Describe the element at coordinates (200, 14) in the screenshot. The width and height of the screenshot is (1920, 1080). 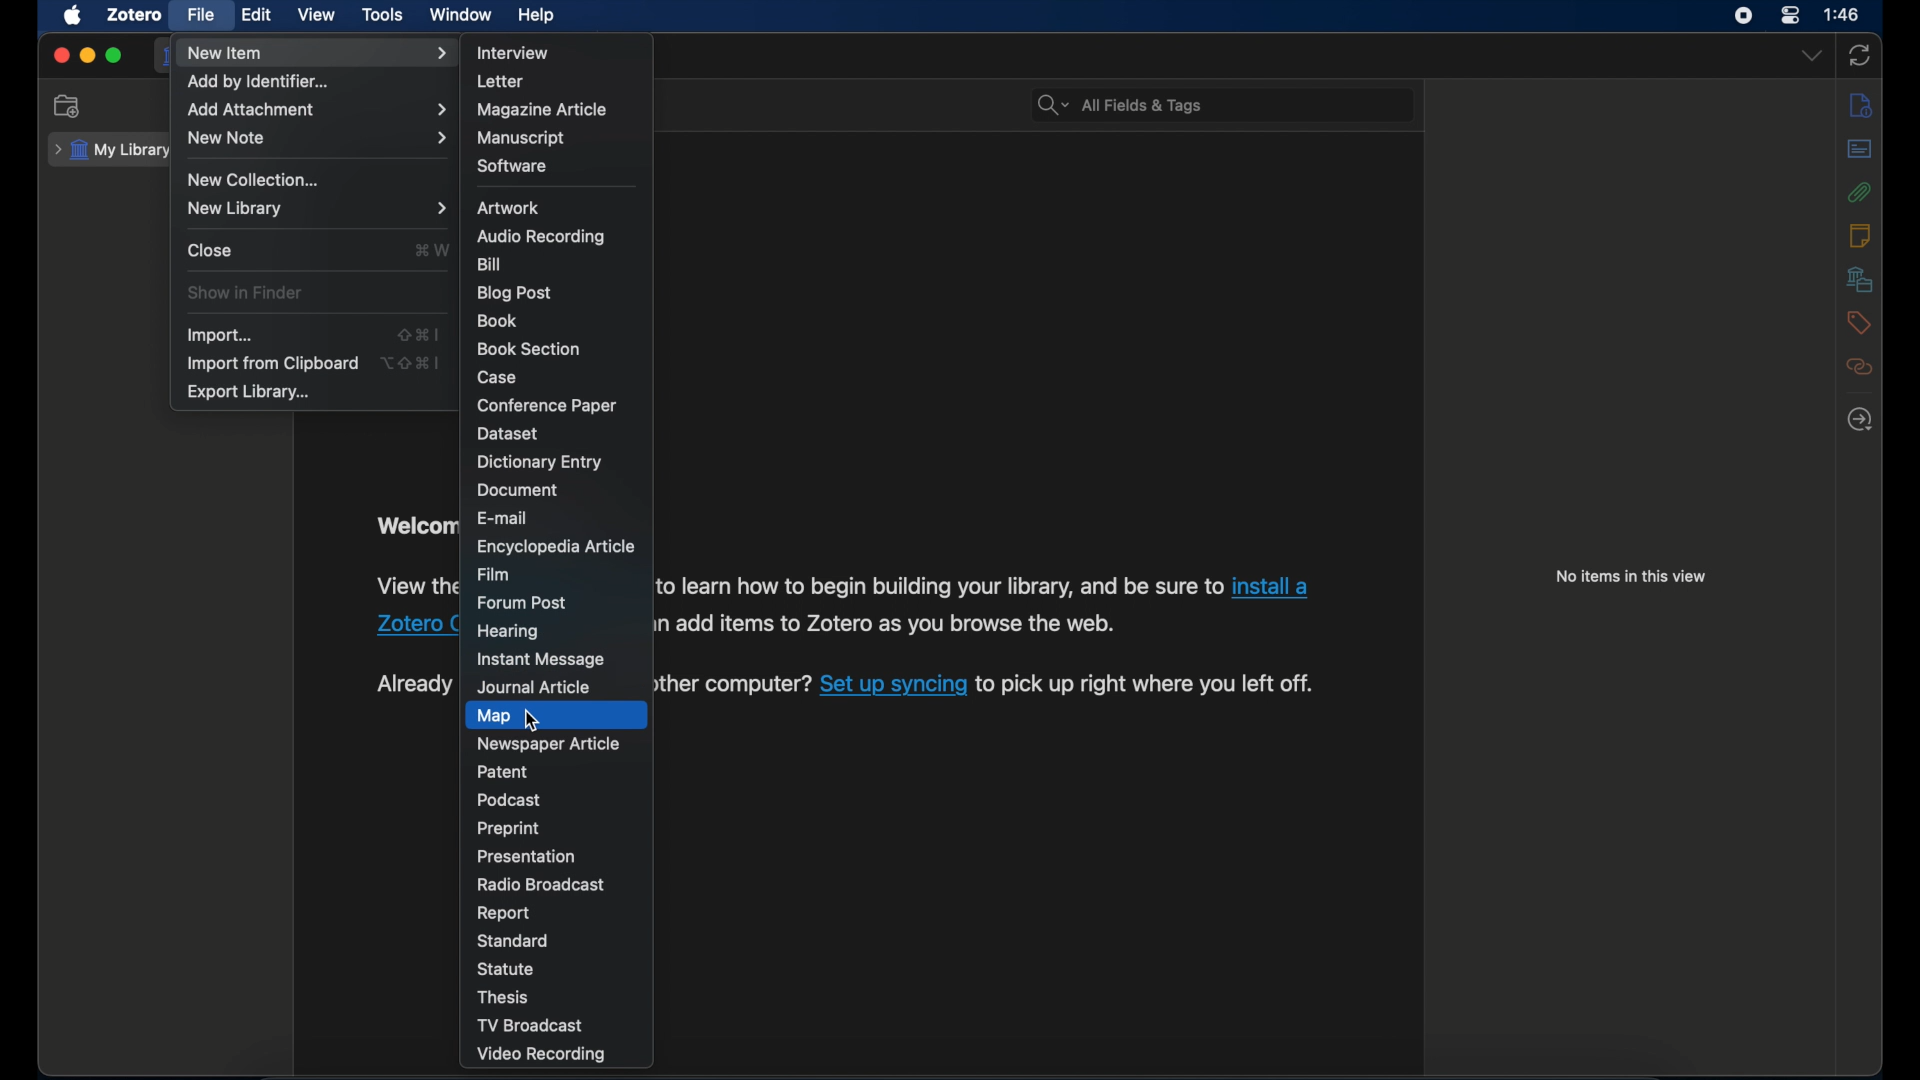
I see `file` at that location.